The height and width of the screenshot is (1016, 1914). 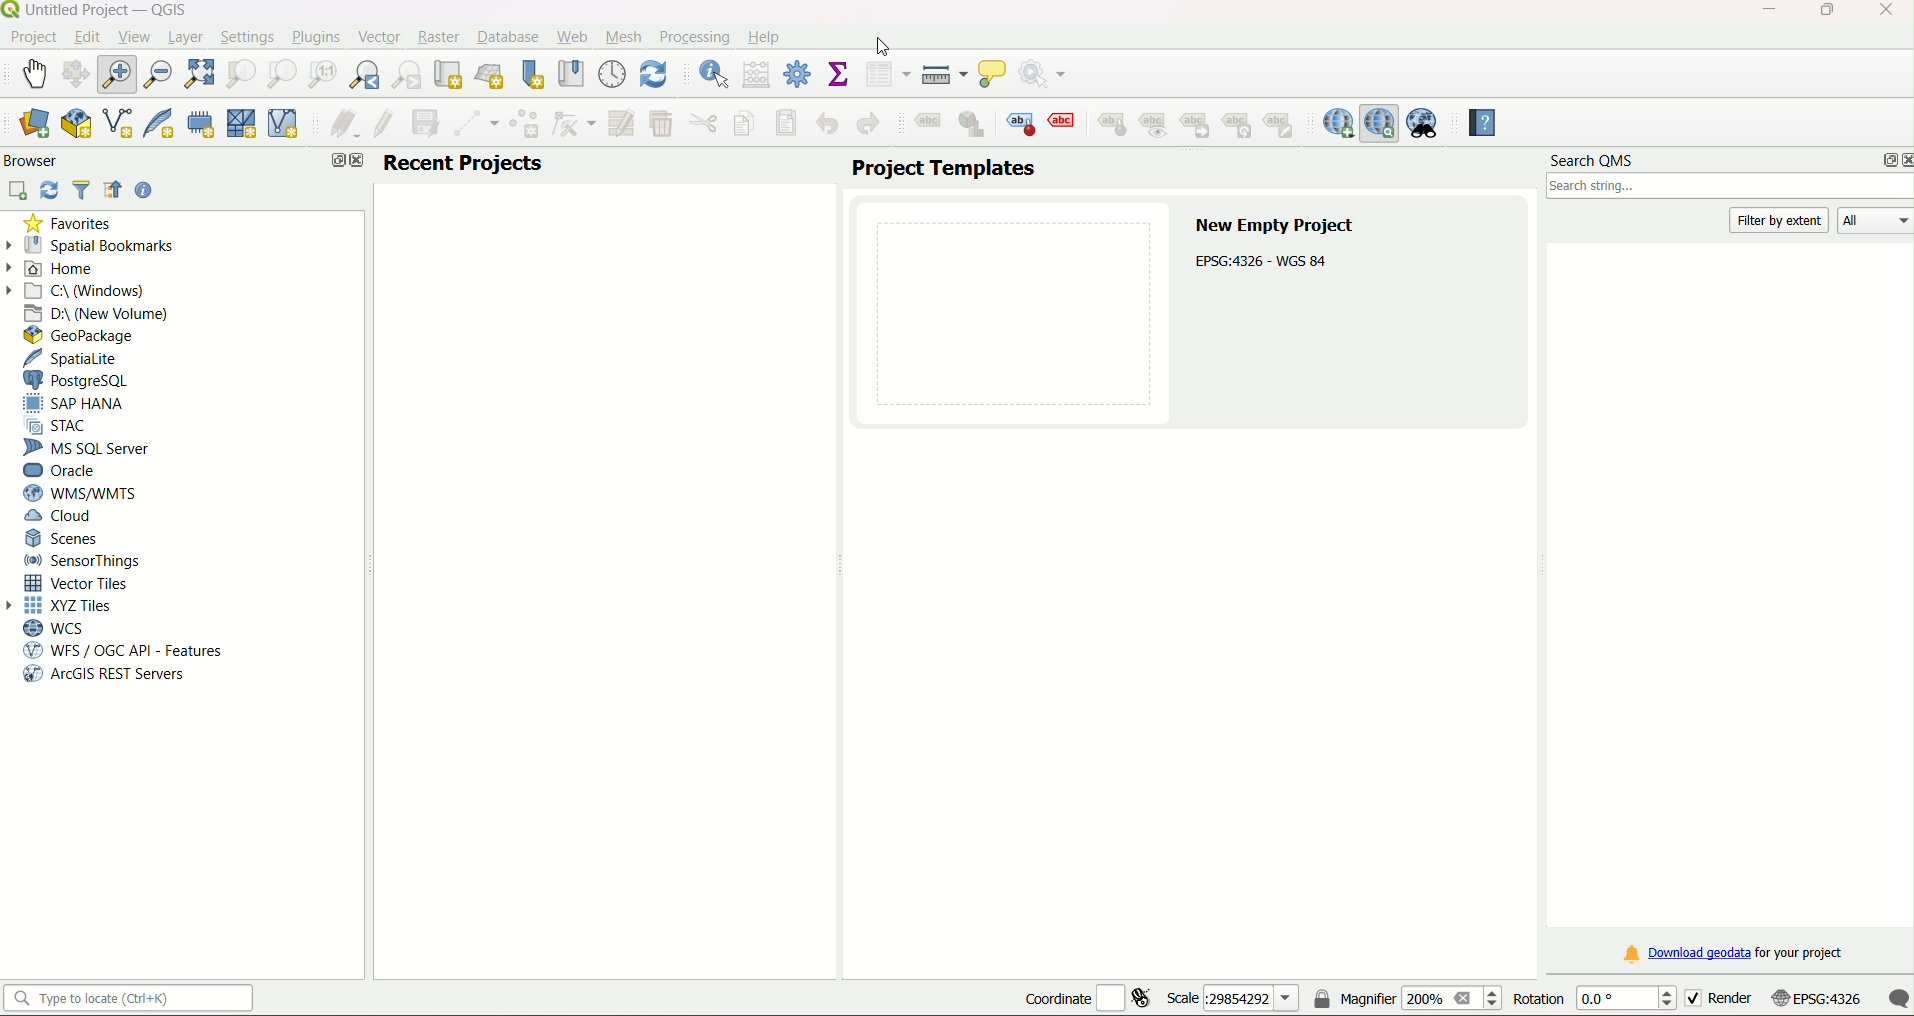 What do you see at coordinates (123, 651) in the screenshot?
I see `WFS/OGC API-Features` at bounding box center [123, 651].